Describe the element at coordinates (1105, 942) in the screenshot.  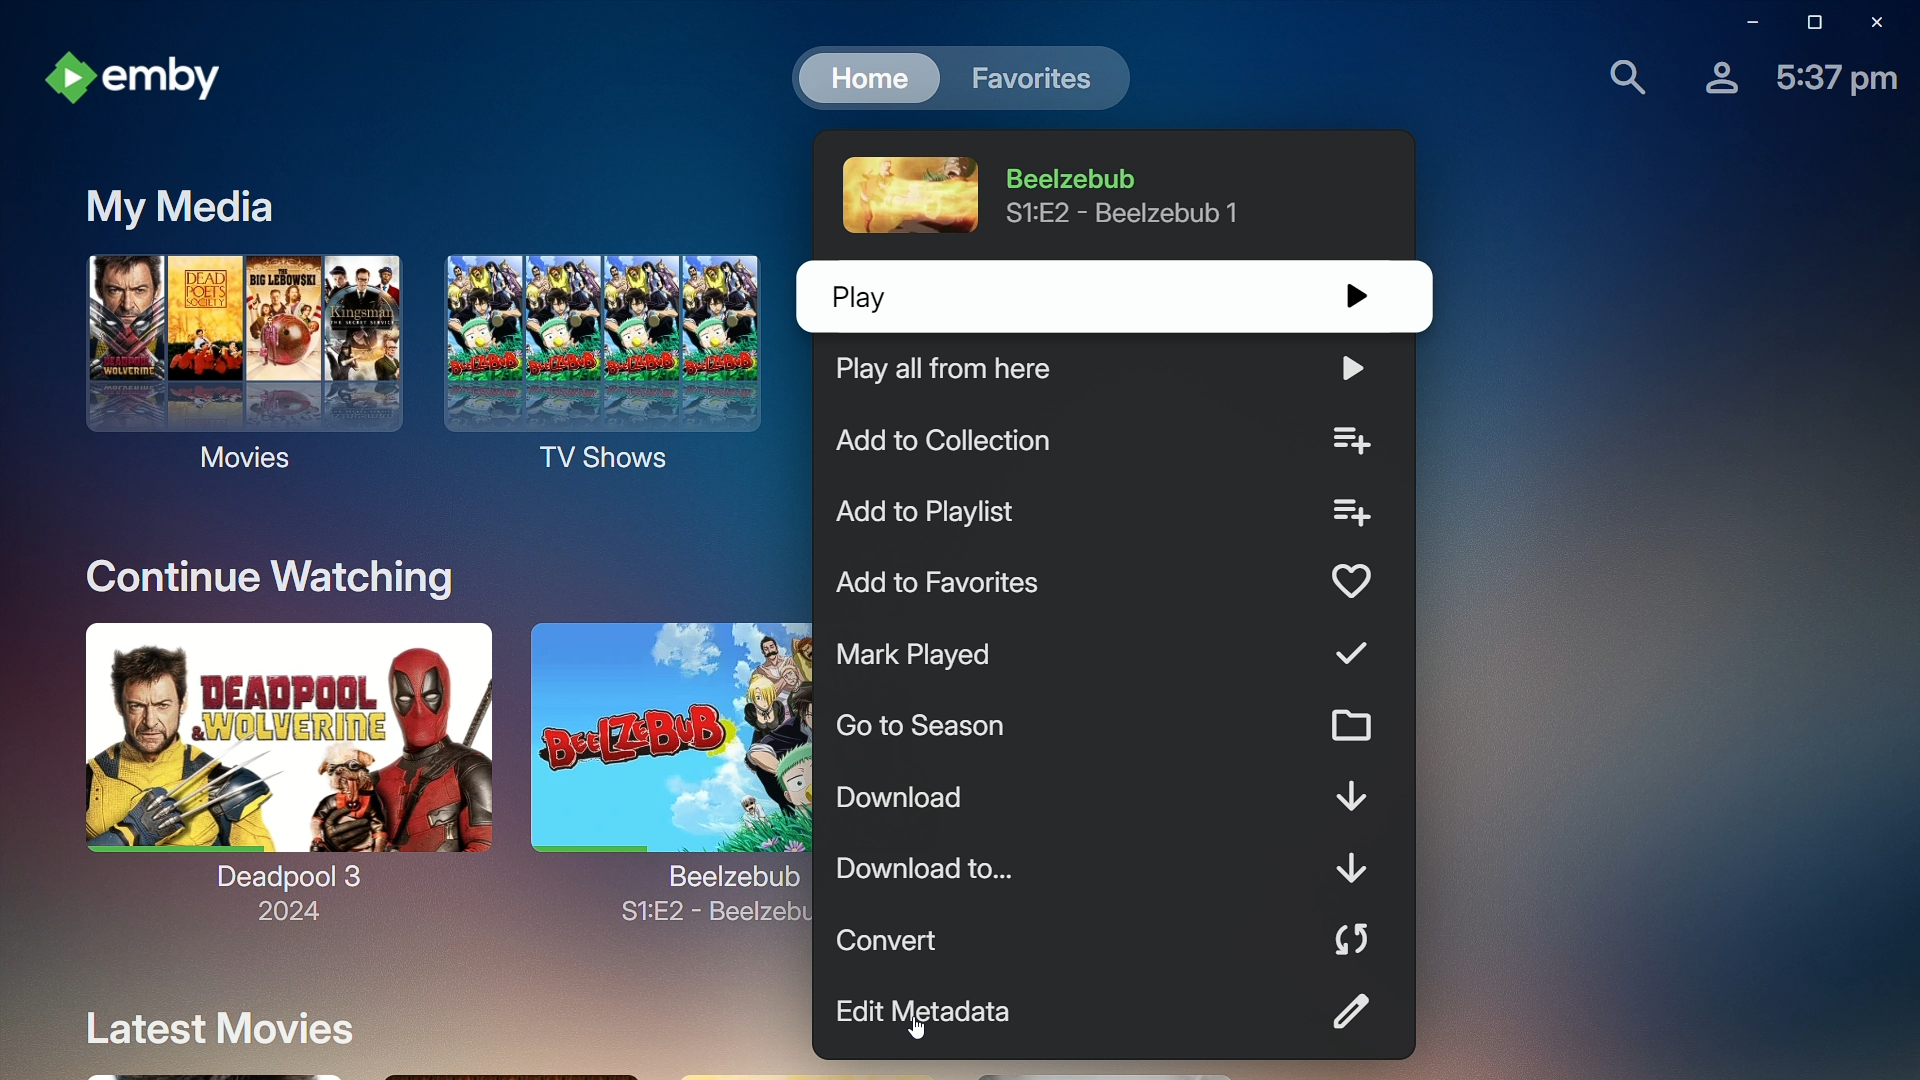
I see `Convert` at that location.